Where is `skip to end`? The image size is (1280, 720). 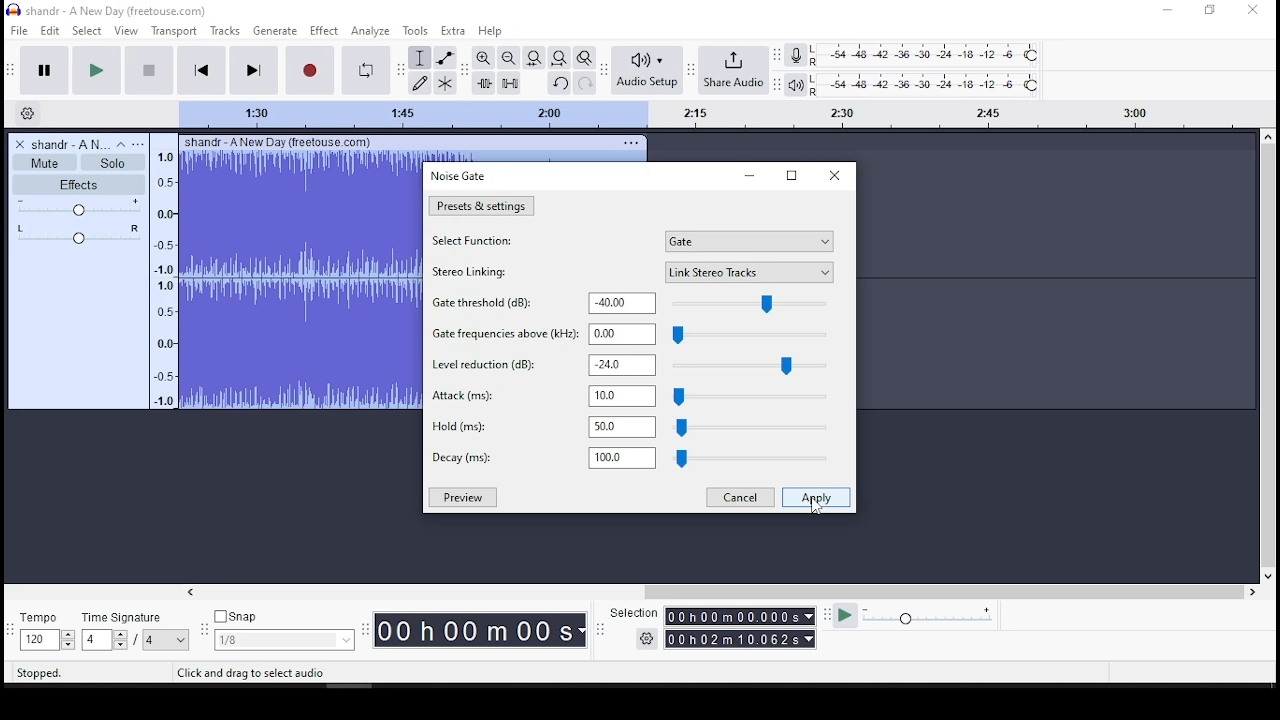
skip to end is located at coordinates (252, 70).